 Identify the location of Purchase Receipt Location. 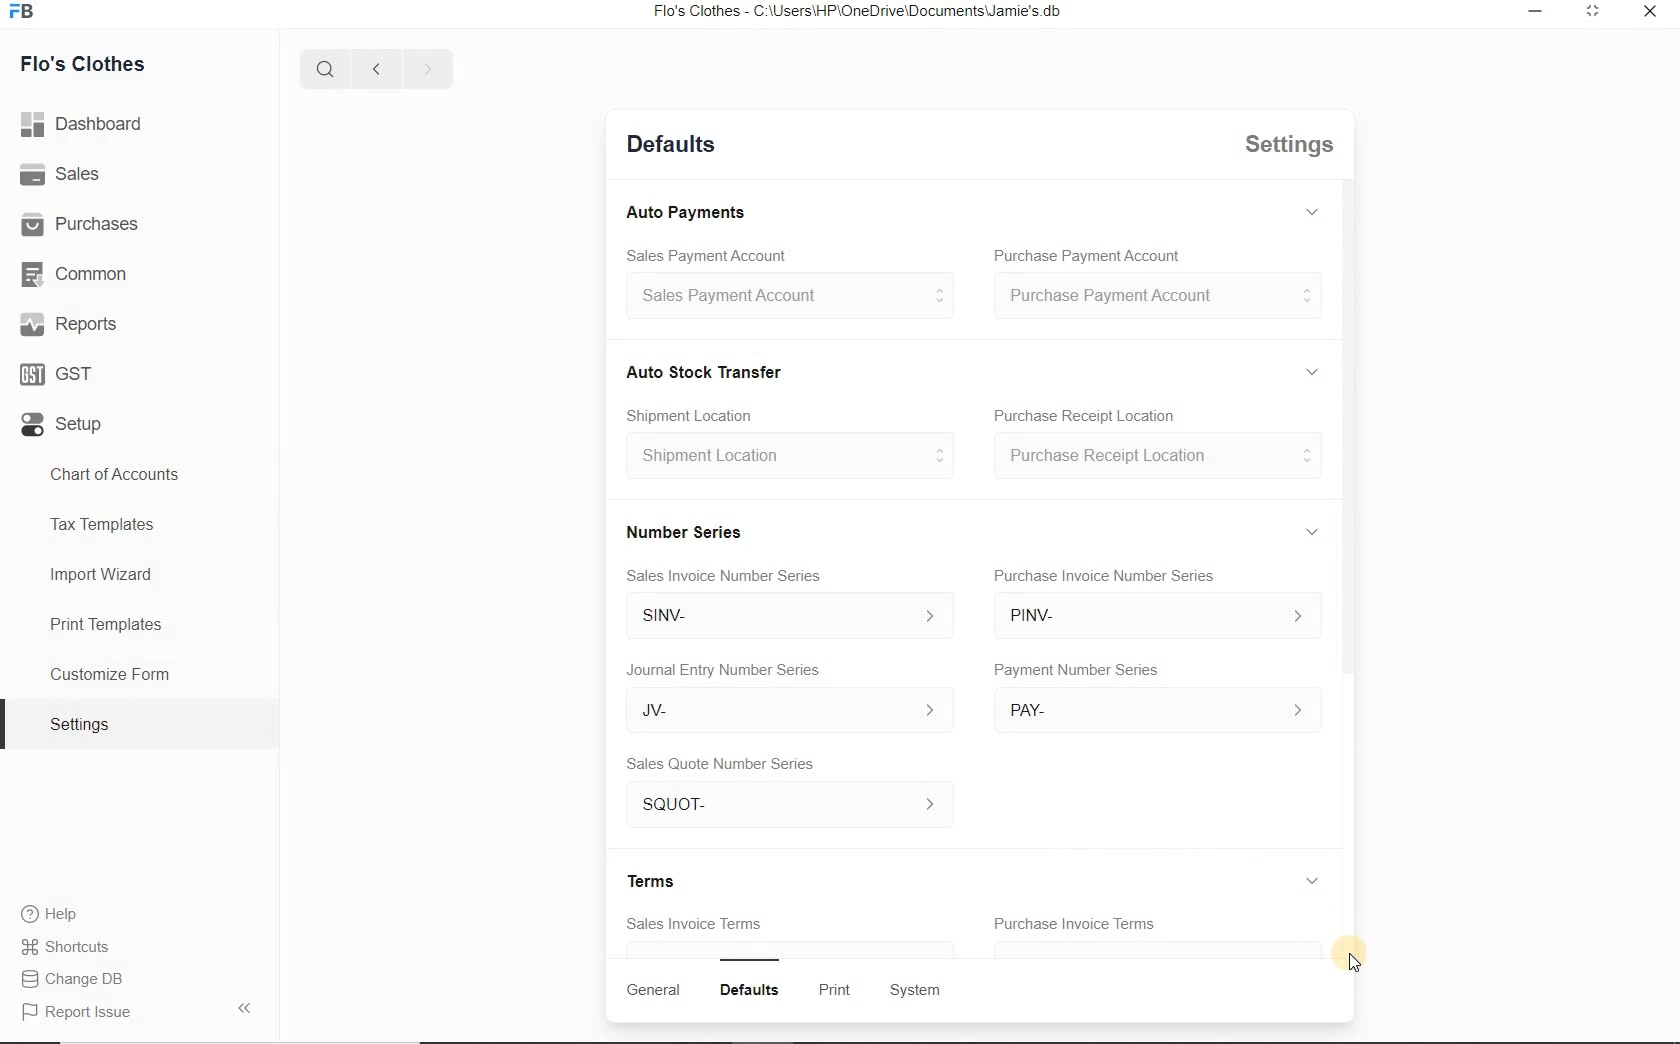
(1154, 456).